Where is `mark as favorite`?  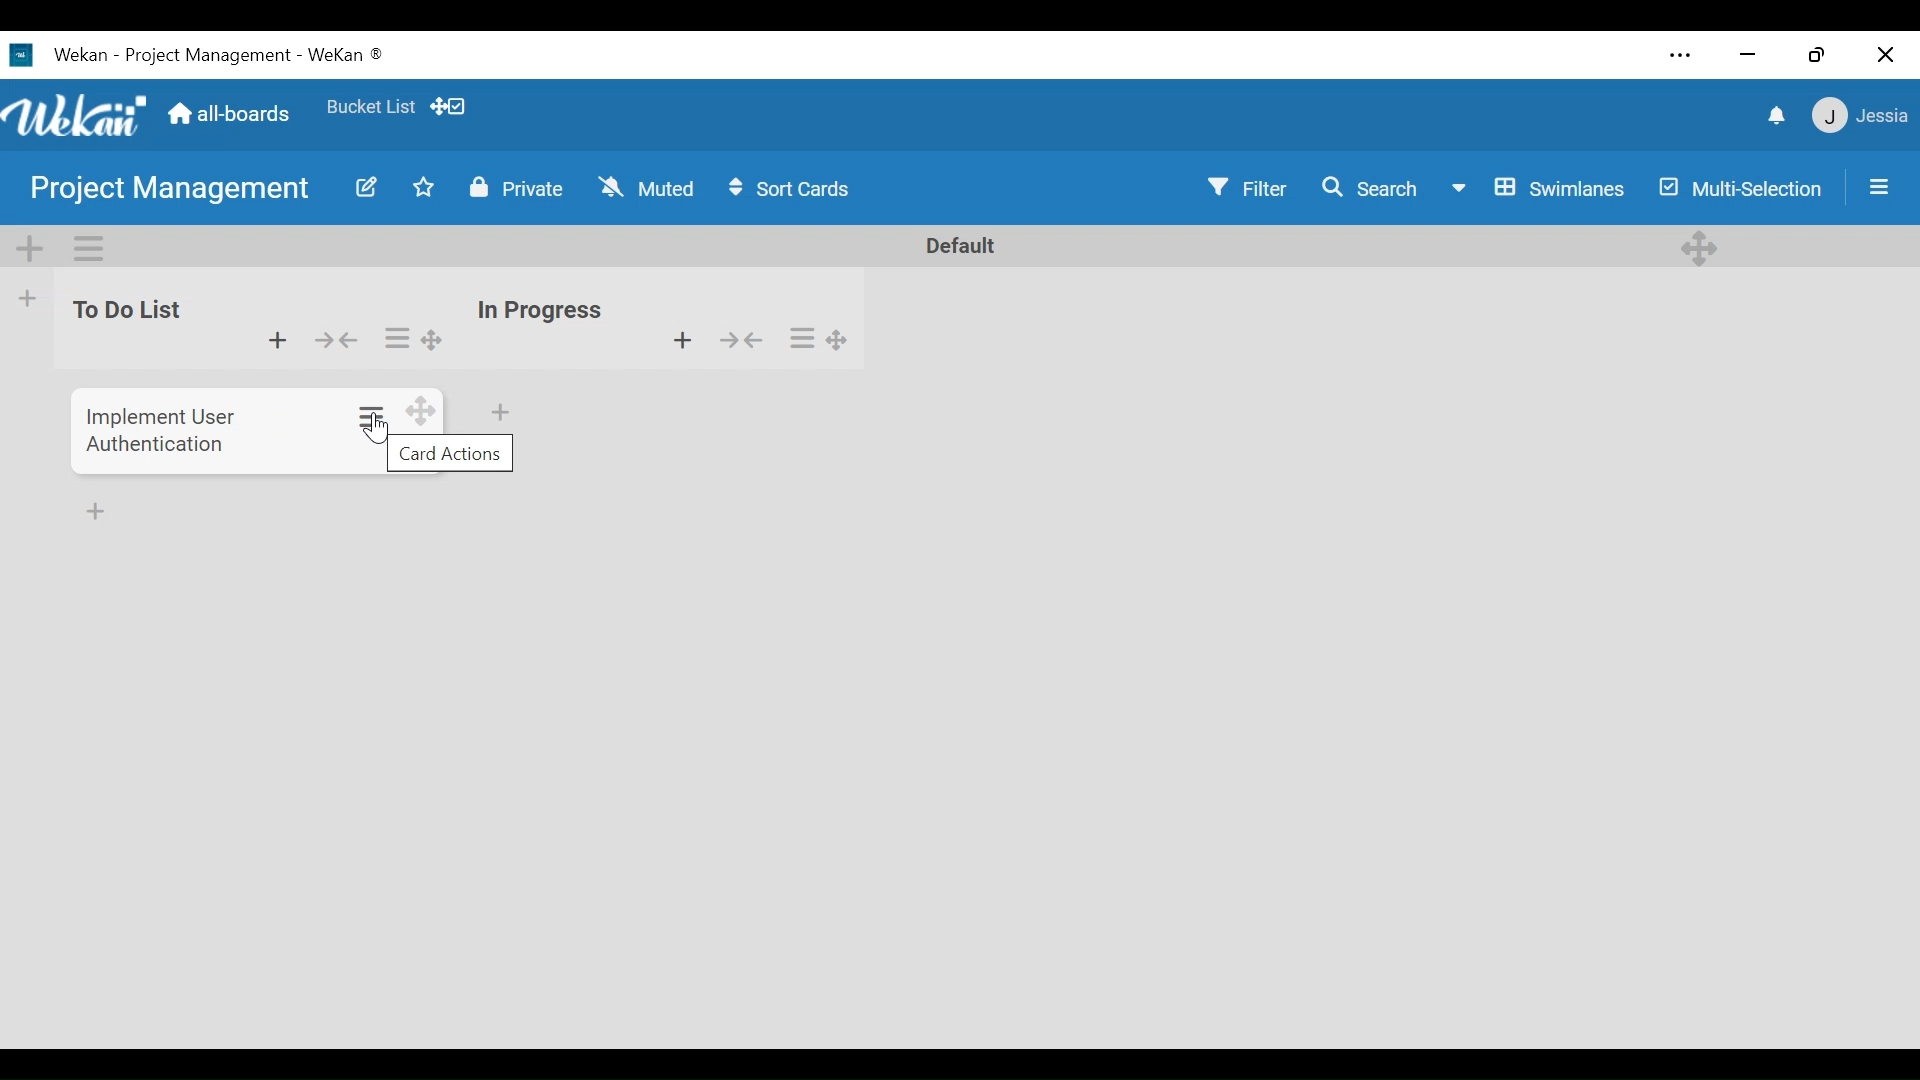 mark as favorite is located at coordinates (426, 190).